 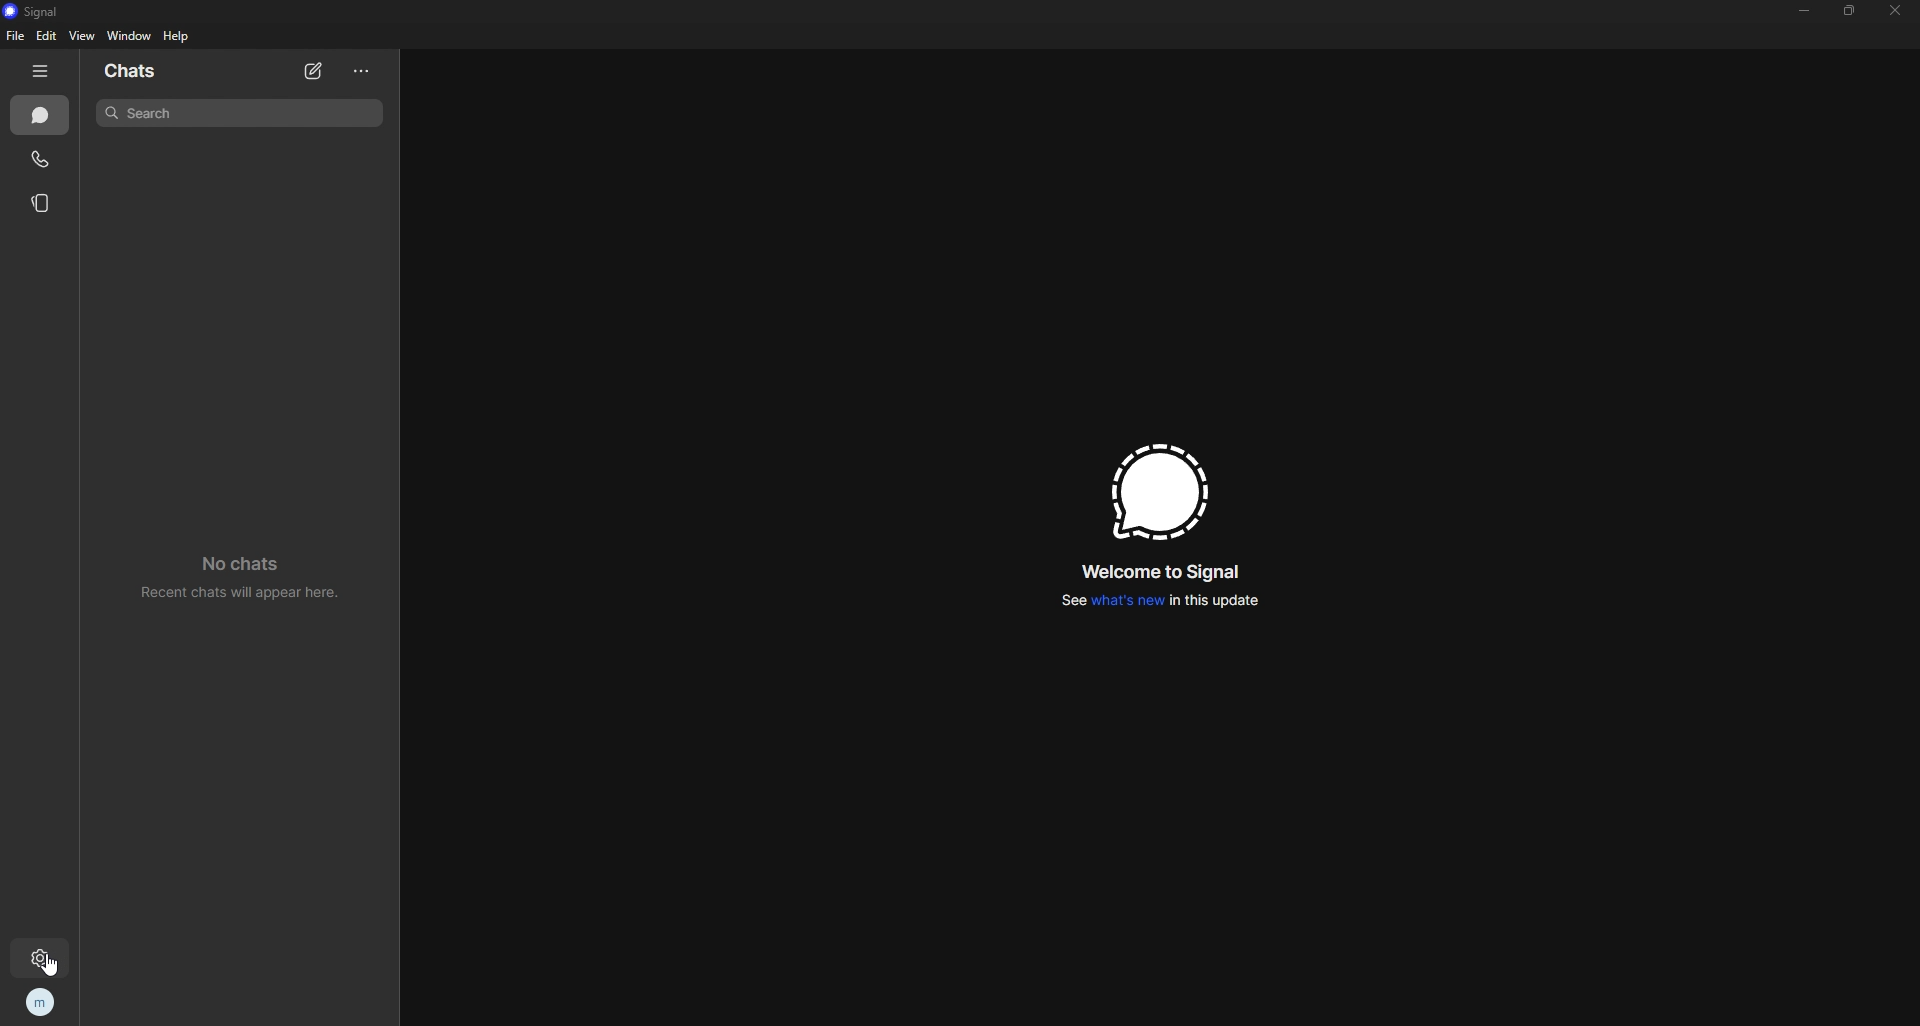 What do you see at coordinates (38, 1003) in the screenshot?
I see `profile` at bounding box center [38, 1003].